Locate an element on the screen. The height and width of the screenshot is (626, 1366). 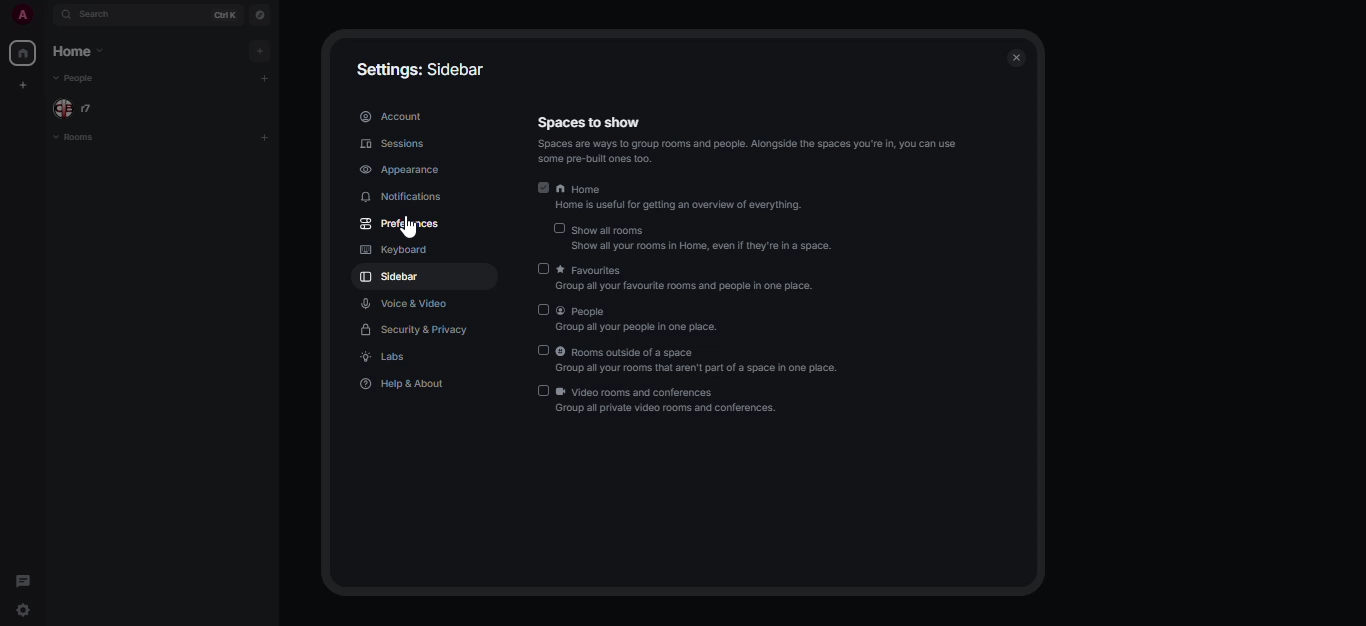
people is located at coordinates (81, 79).